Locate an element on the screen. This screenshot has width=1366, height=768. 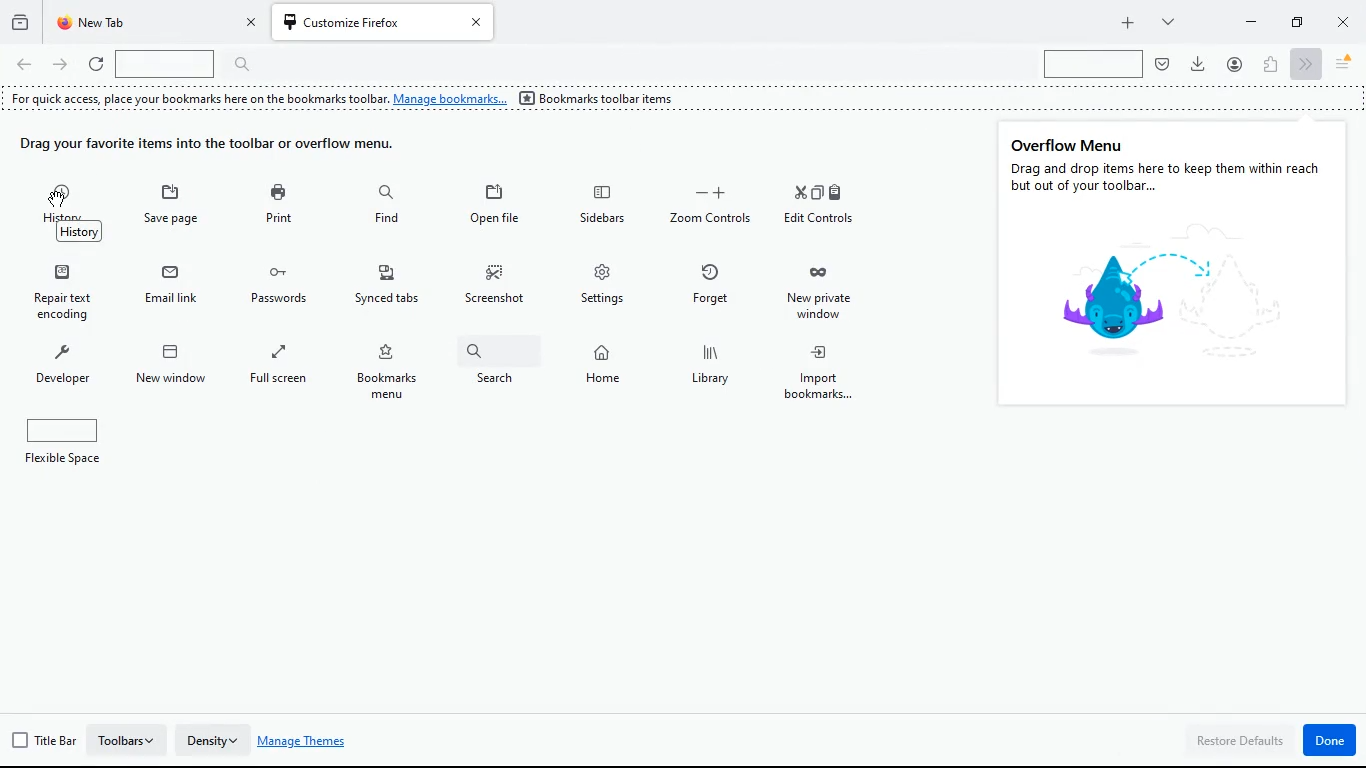
home is located at coordinates (604, 368).